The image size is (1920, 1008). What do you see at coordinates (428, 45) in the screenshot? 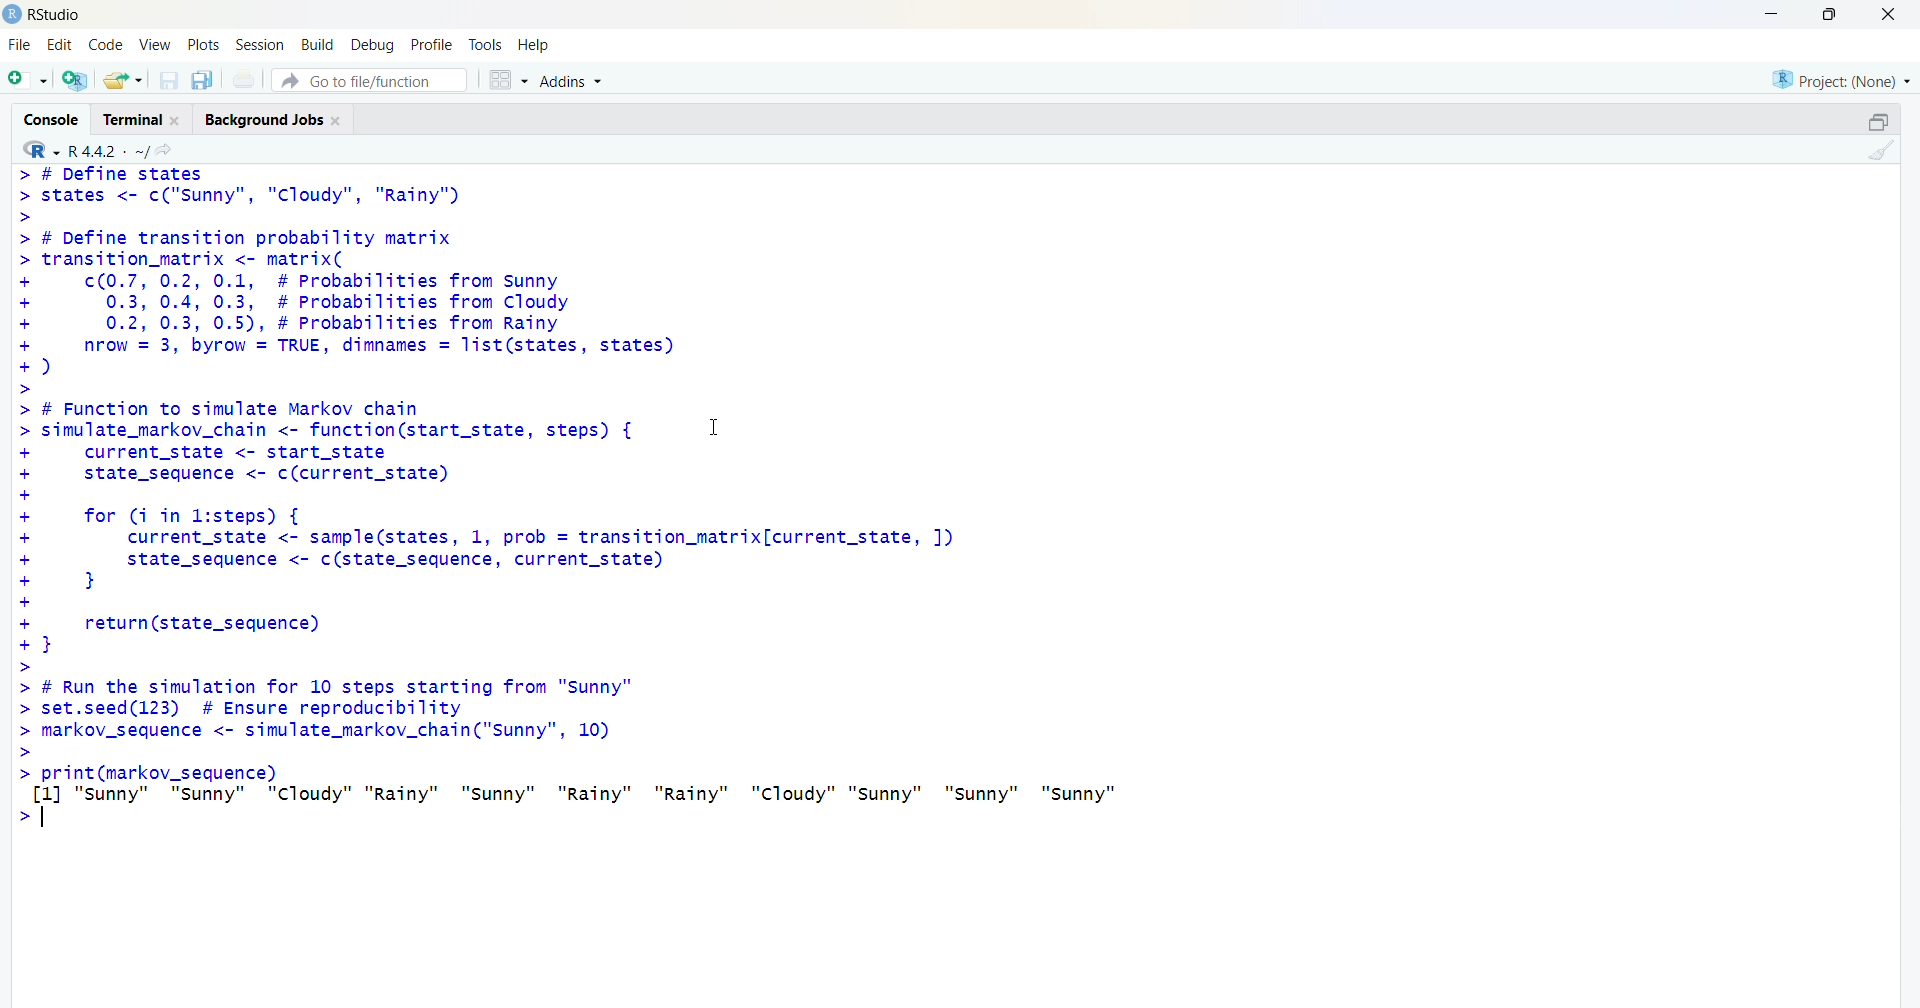
I see `profile` at bounding box center [428, 45].